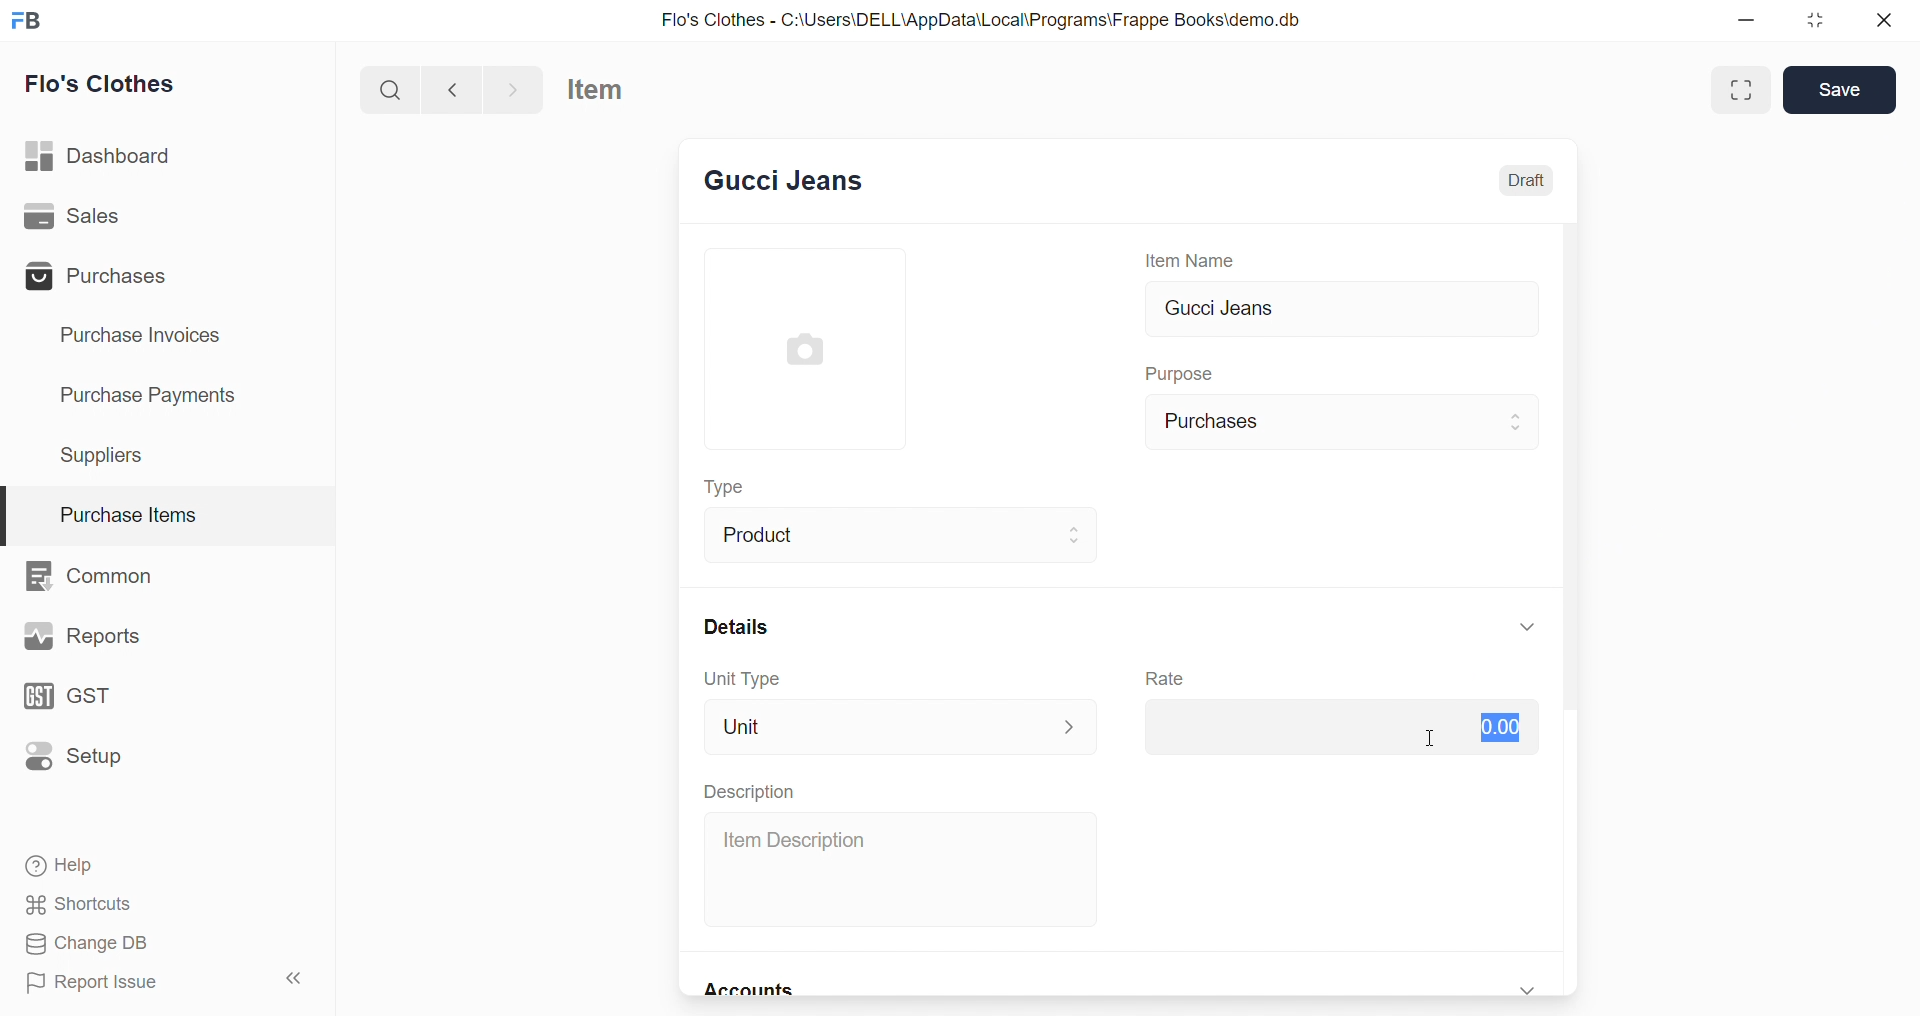  Describe the element at coordinates (1578, 609) in the screenshot. I see `scroll bar` at that location.